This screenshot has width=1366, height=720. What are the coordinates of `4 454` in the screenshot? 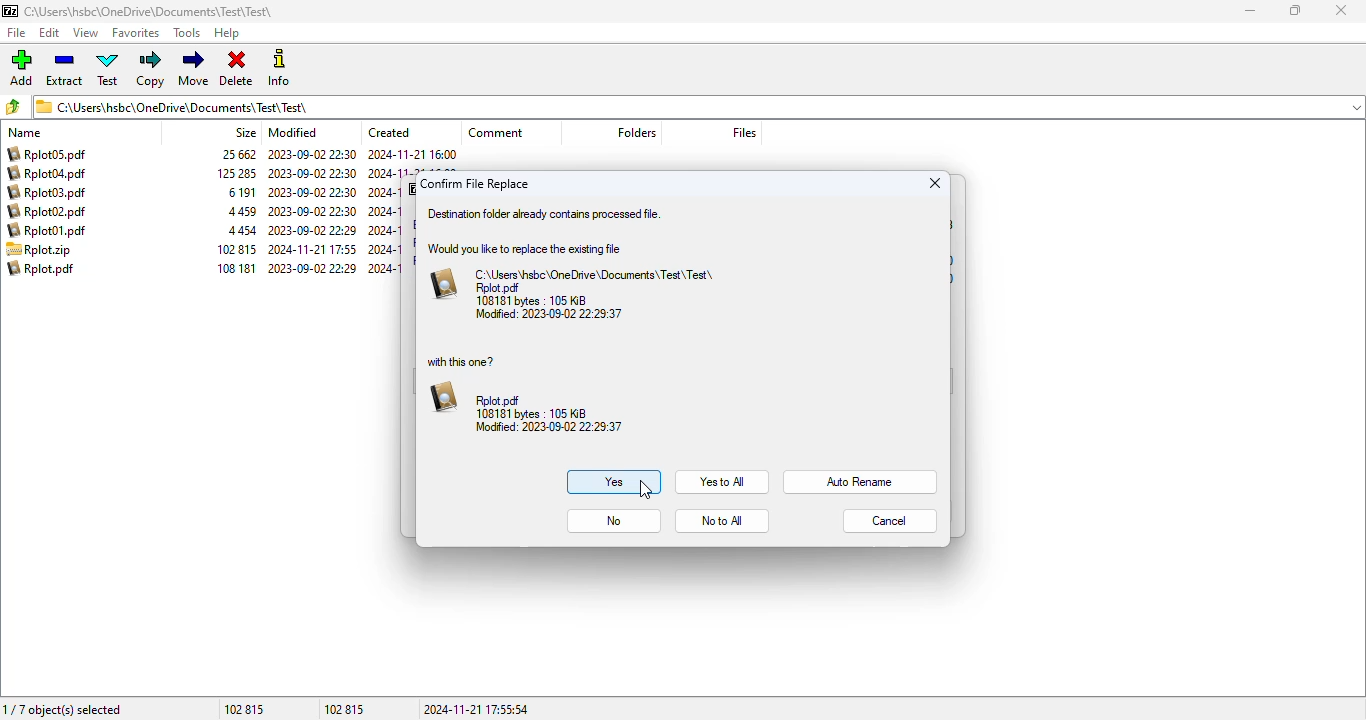 It's located at (241, 232).